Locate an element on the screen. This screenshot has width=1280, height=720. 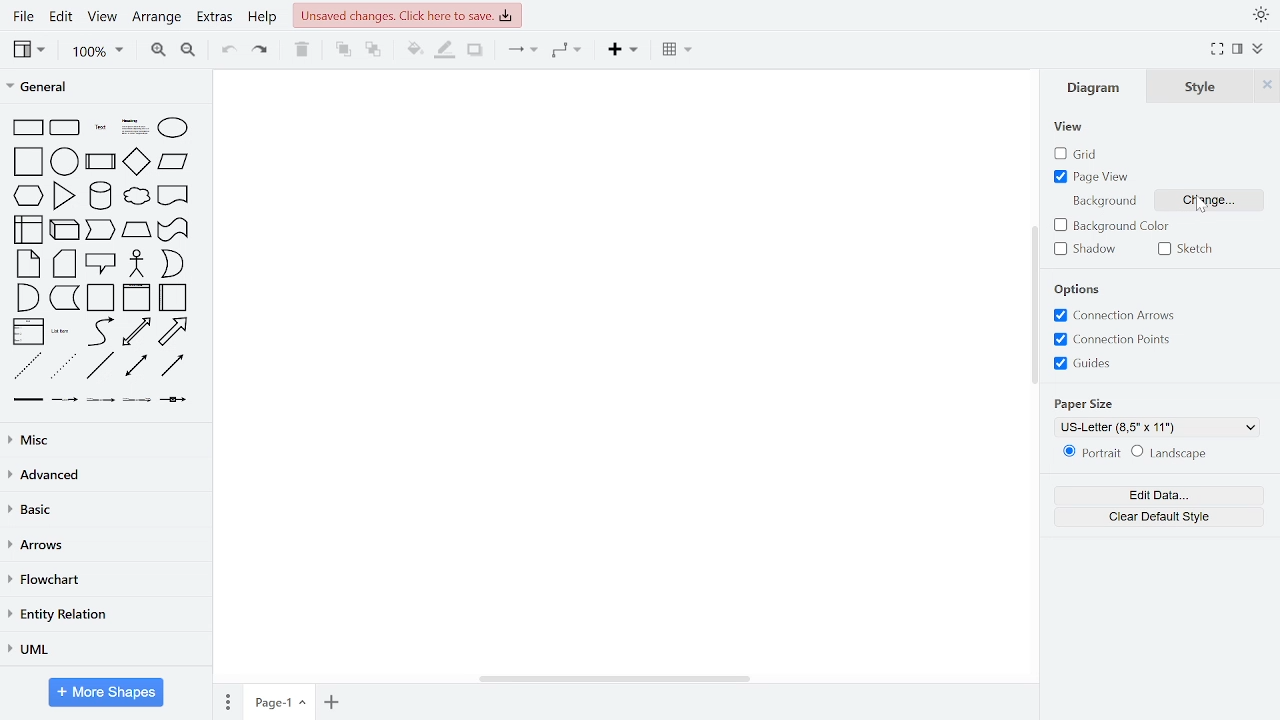
general shapes is located at coordinates (26, 126).